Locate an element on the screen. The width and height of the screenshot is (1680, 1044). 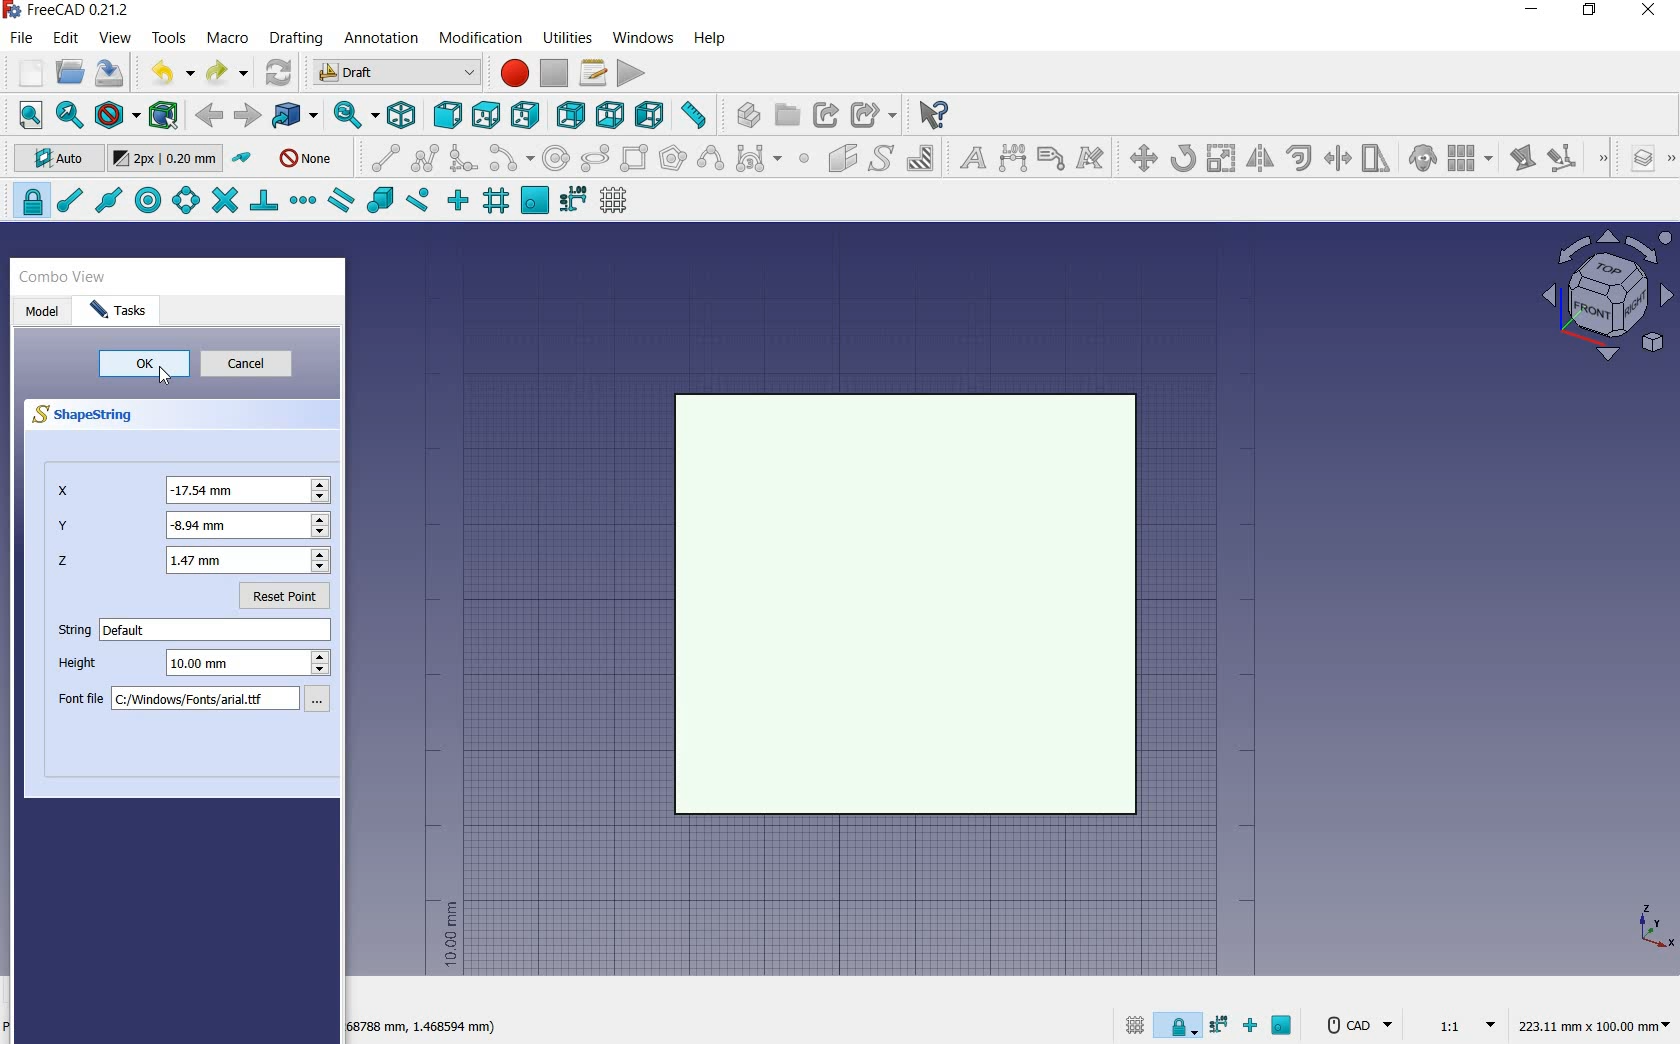
move is located at coordinates (1138, 157).